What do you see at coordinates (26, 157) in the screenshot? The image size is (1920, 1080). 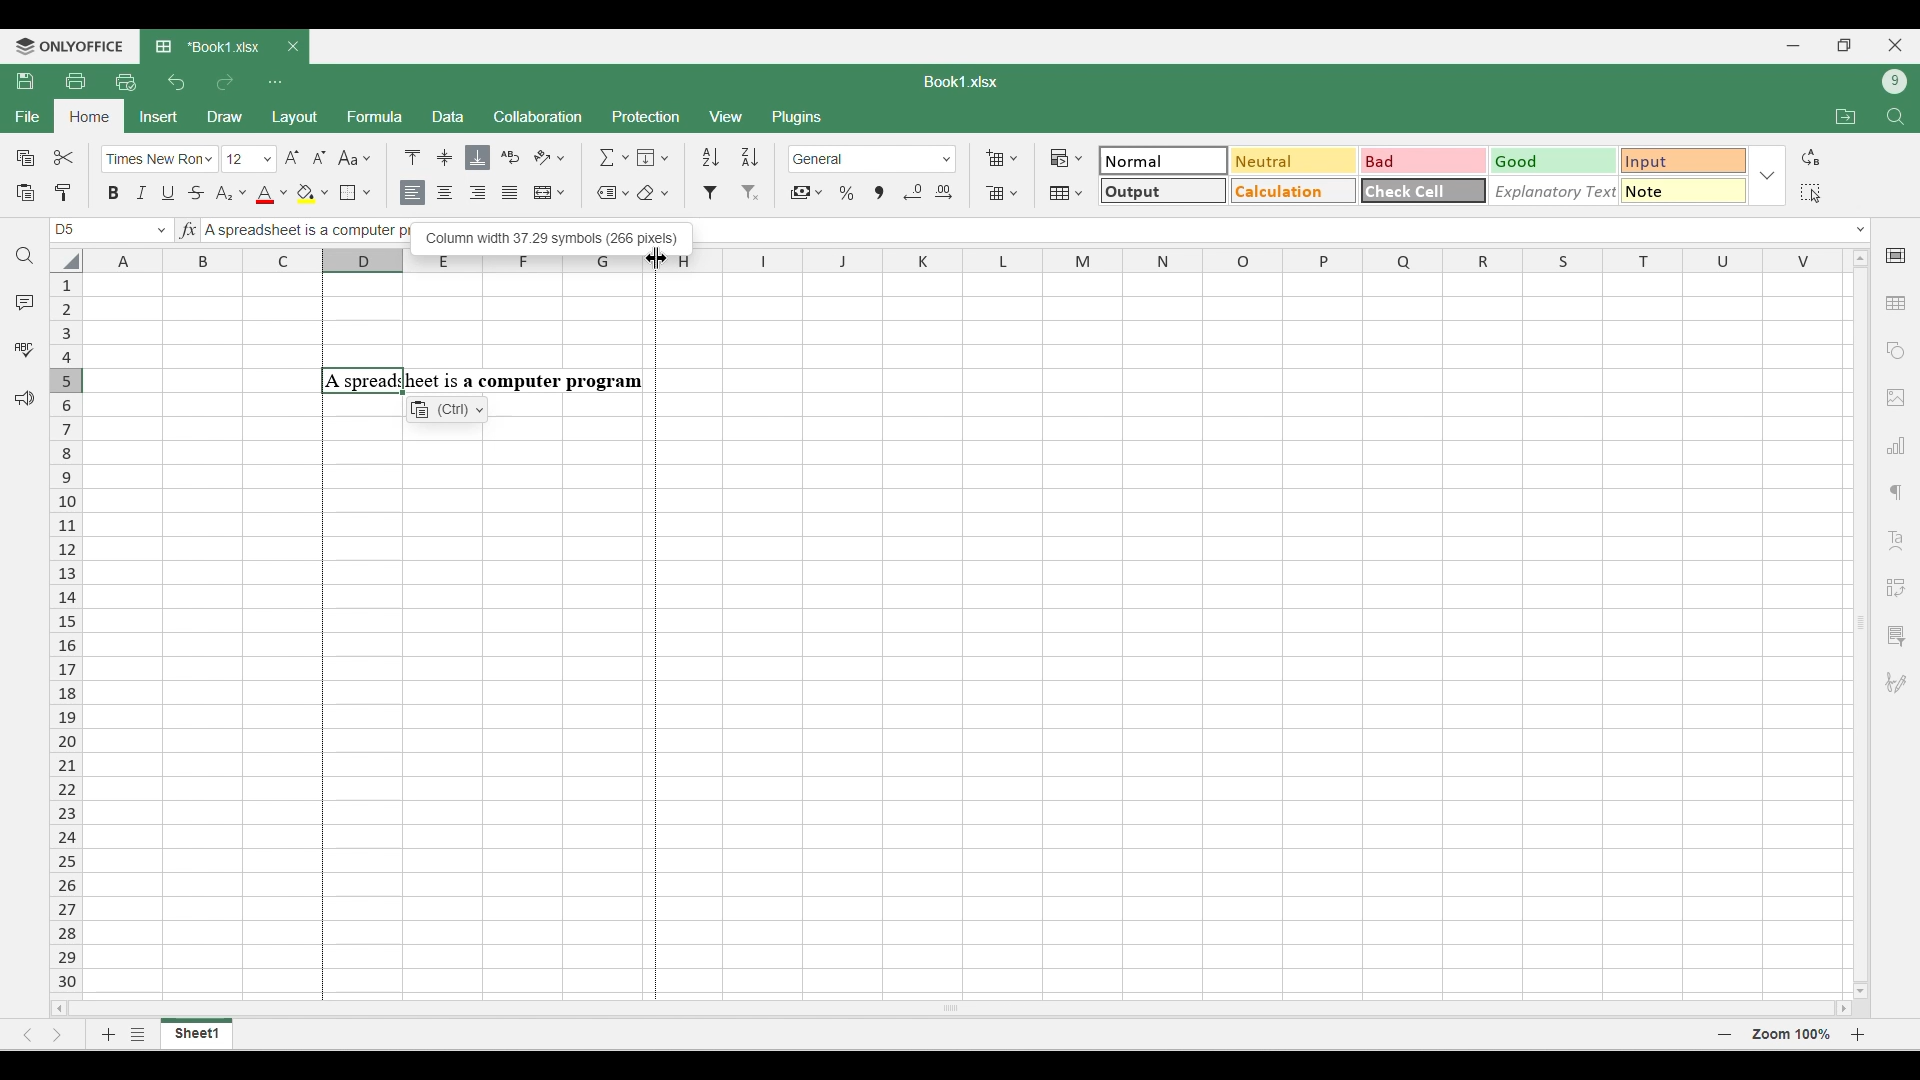 I see `Copy` at bounding box center [26, 157].